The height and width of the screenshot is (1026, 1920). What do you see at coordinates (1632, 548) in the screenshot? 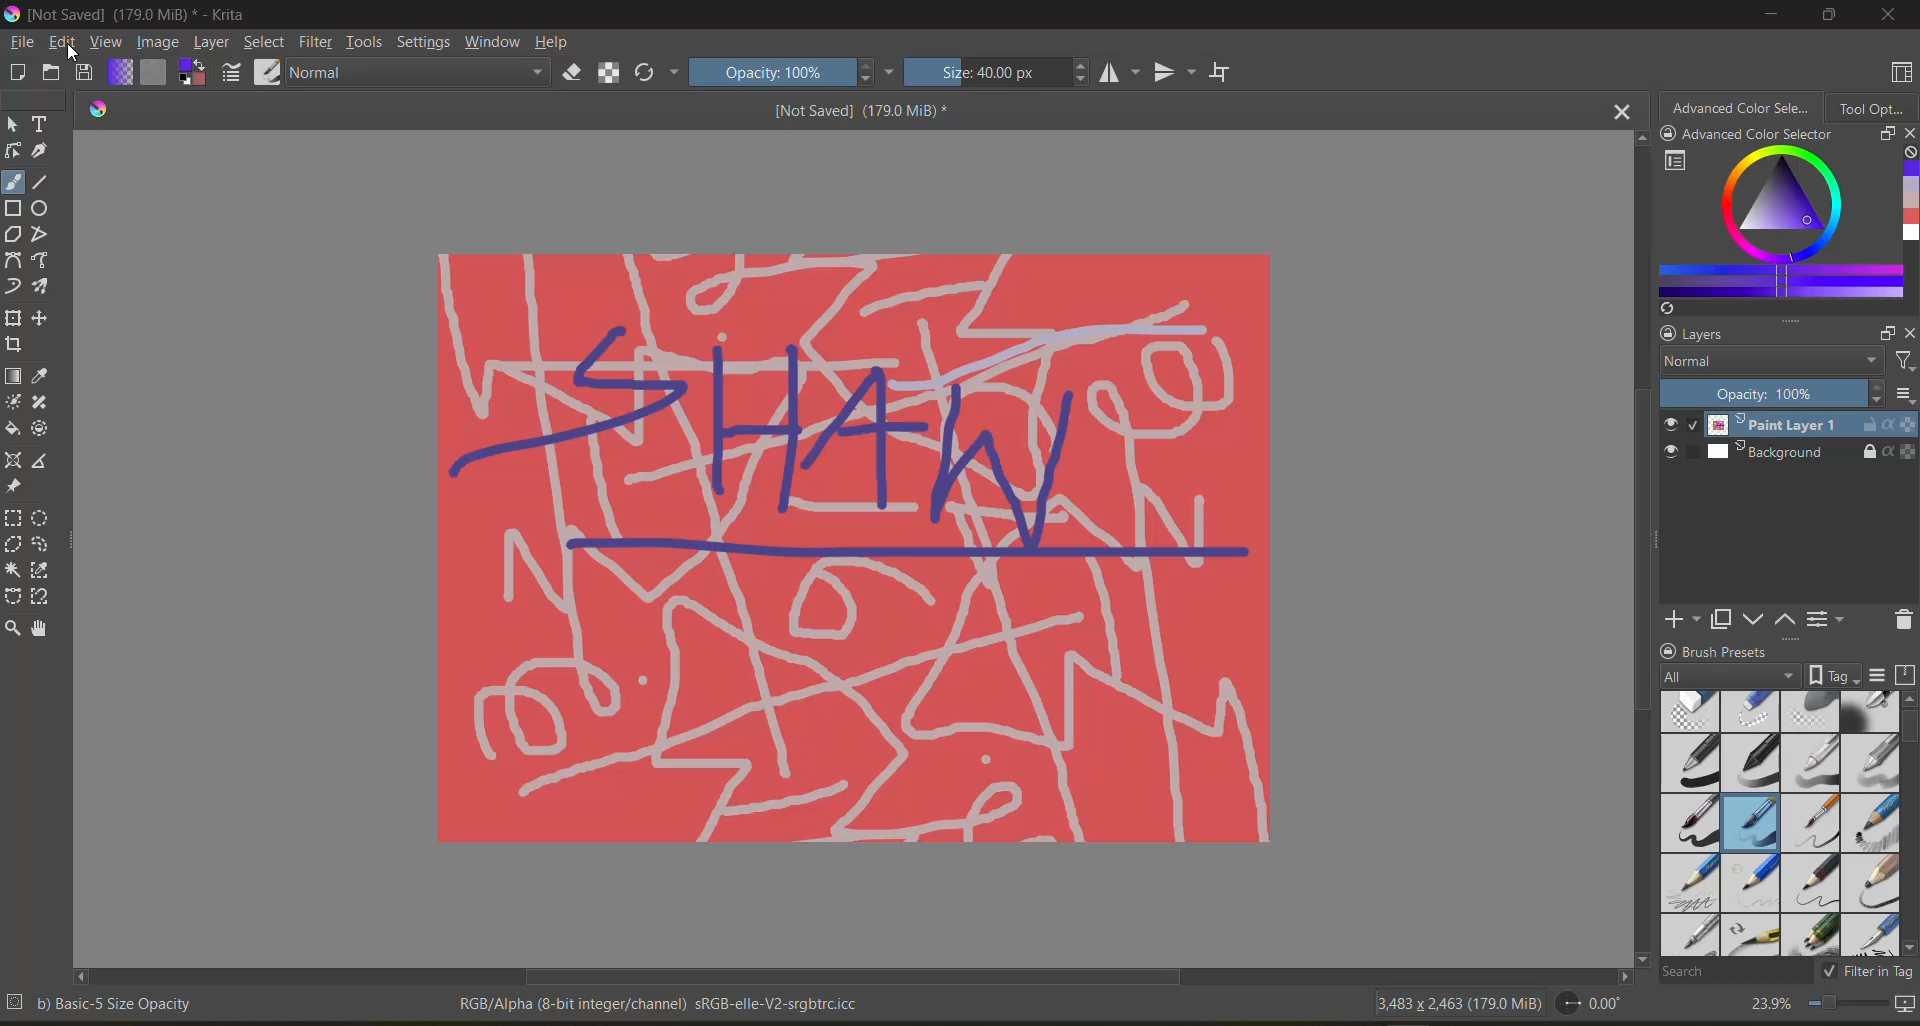
I see `vertical scroll bar` at bounding box center [1632, 548].